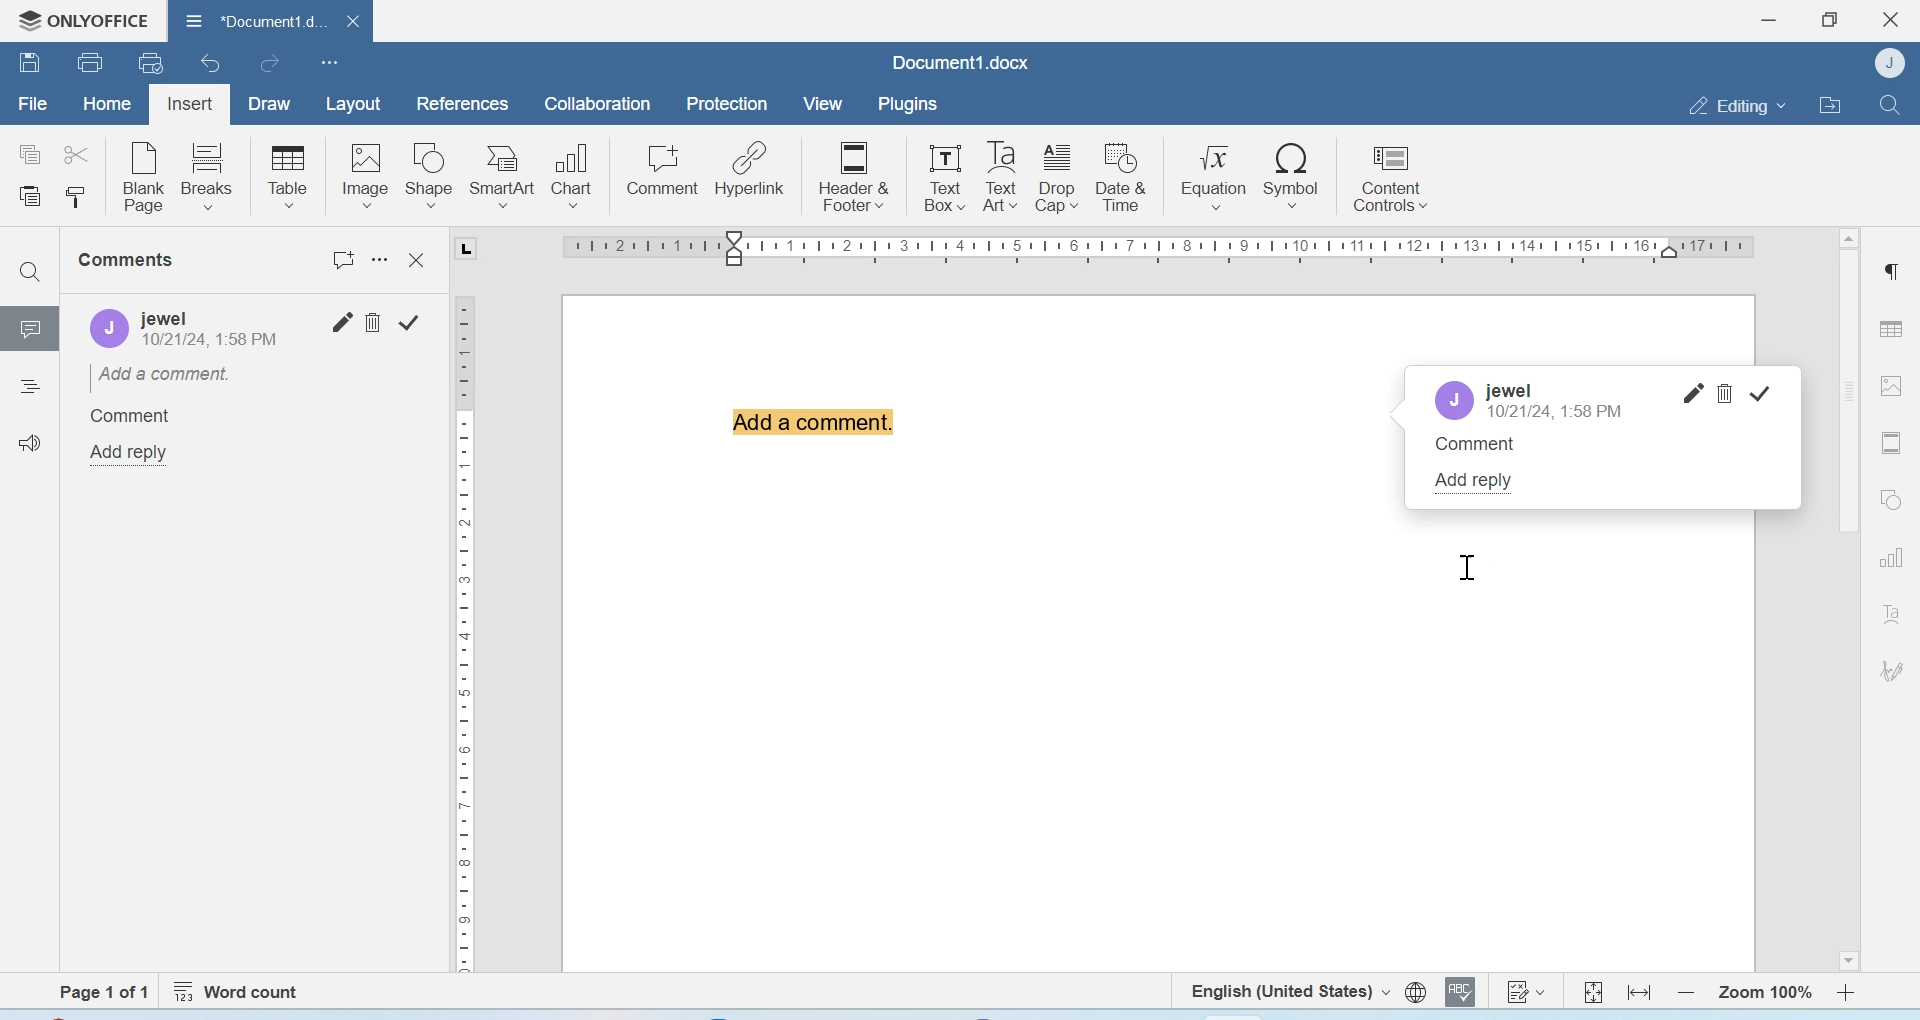 This screenshot has width=1920, height=1020. I want to click on customize quick access toolbar, so click(330, 62).